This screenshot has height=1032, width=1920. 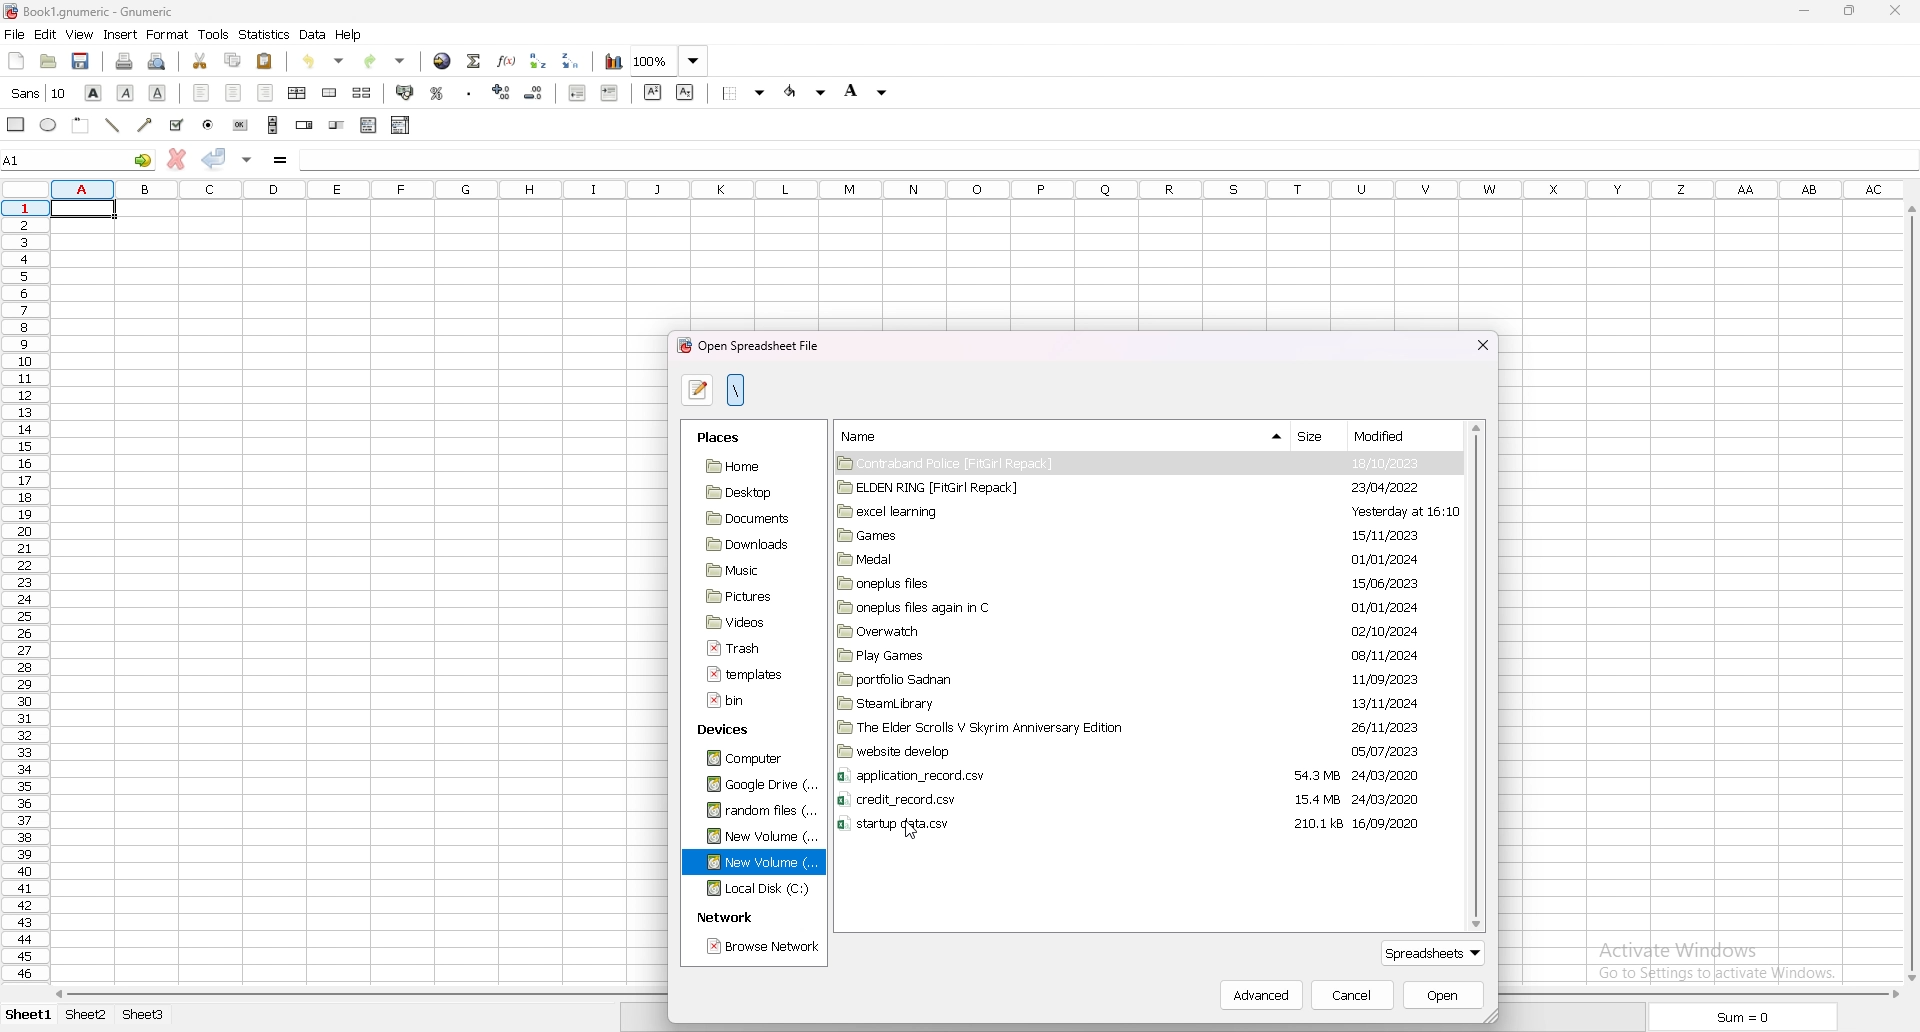 I want to click on folder, so click(x=957, y=751).